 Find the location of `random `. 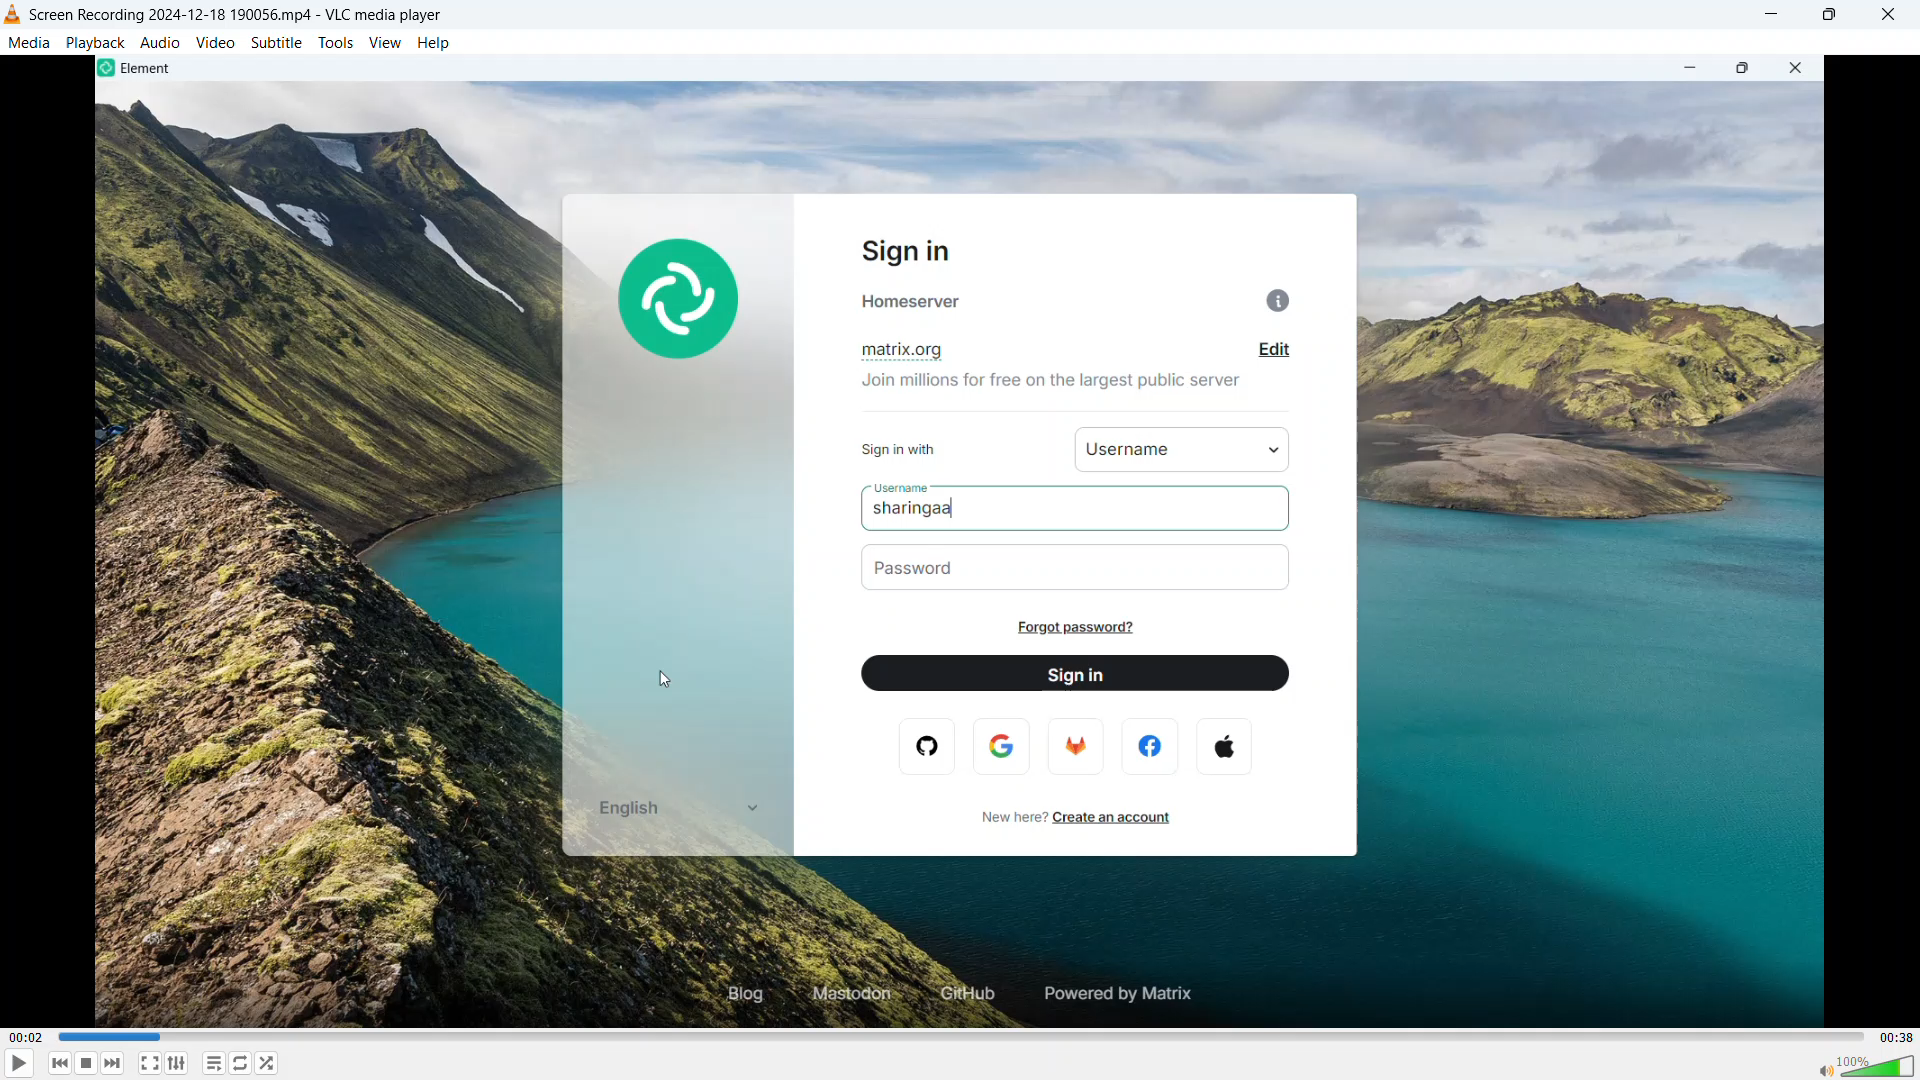

random  is located at coordinates (268, 1063).